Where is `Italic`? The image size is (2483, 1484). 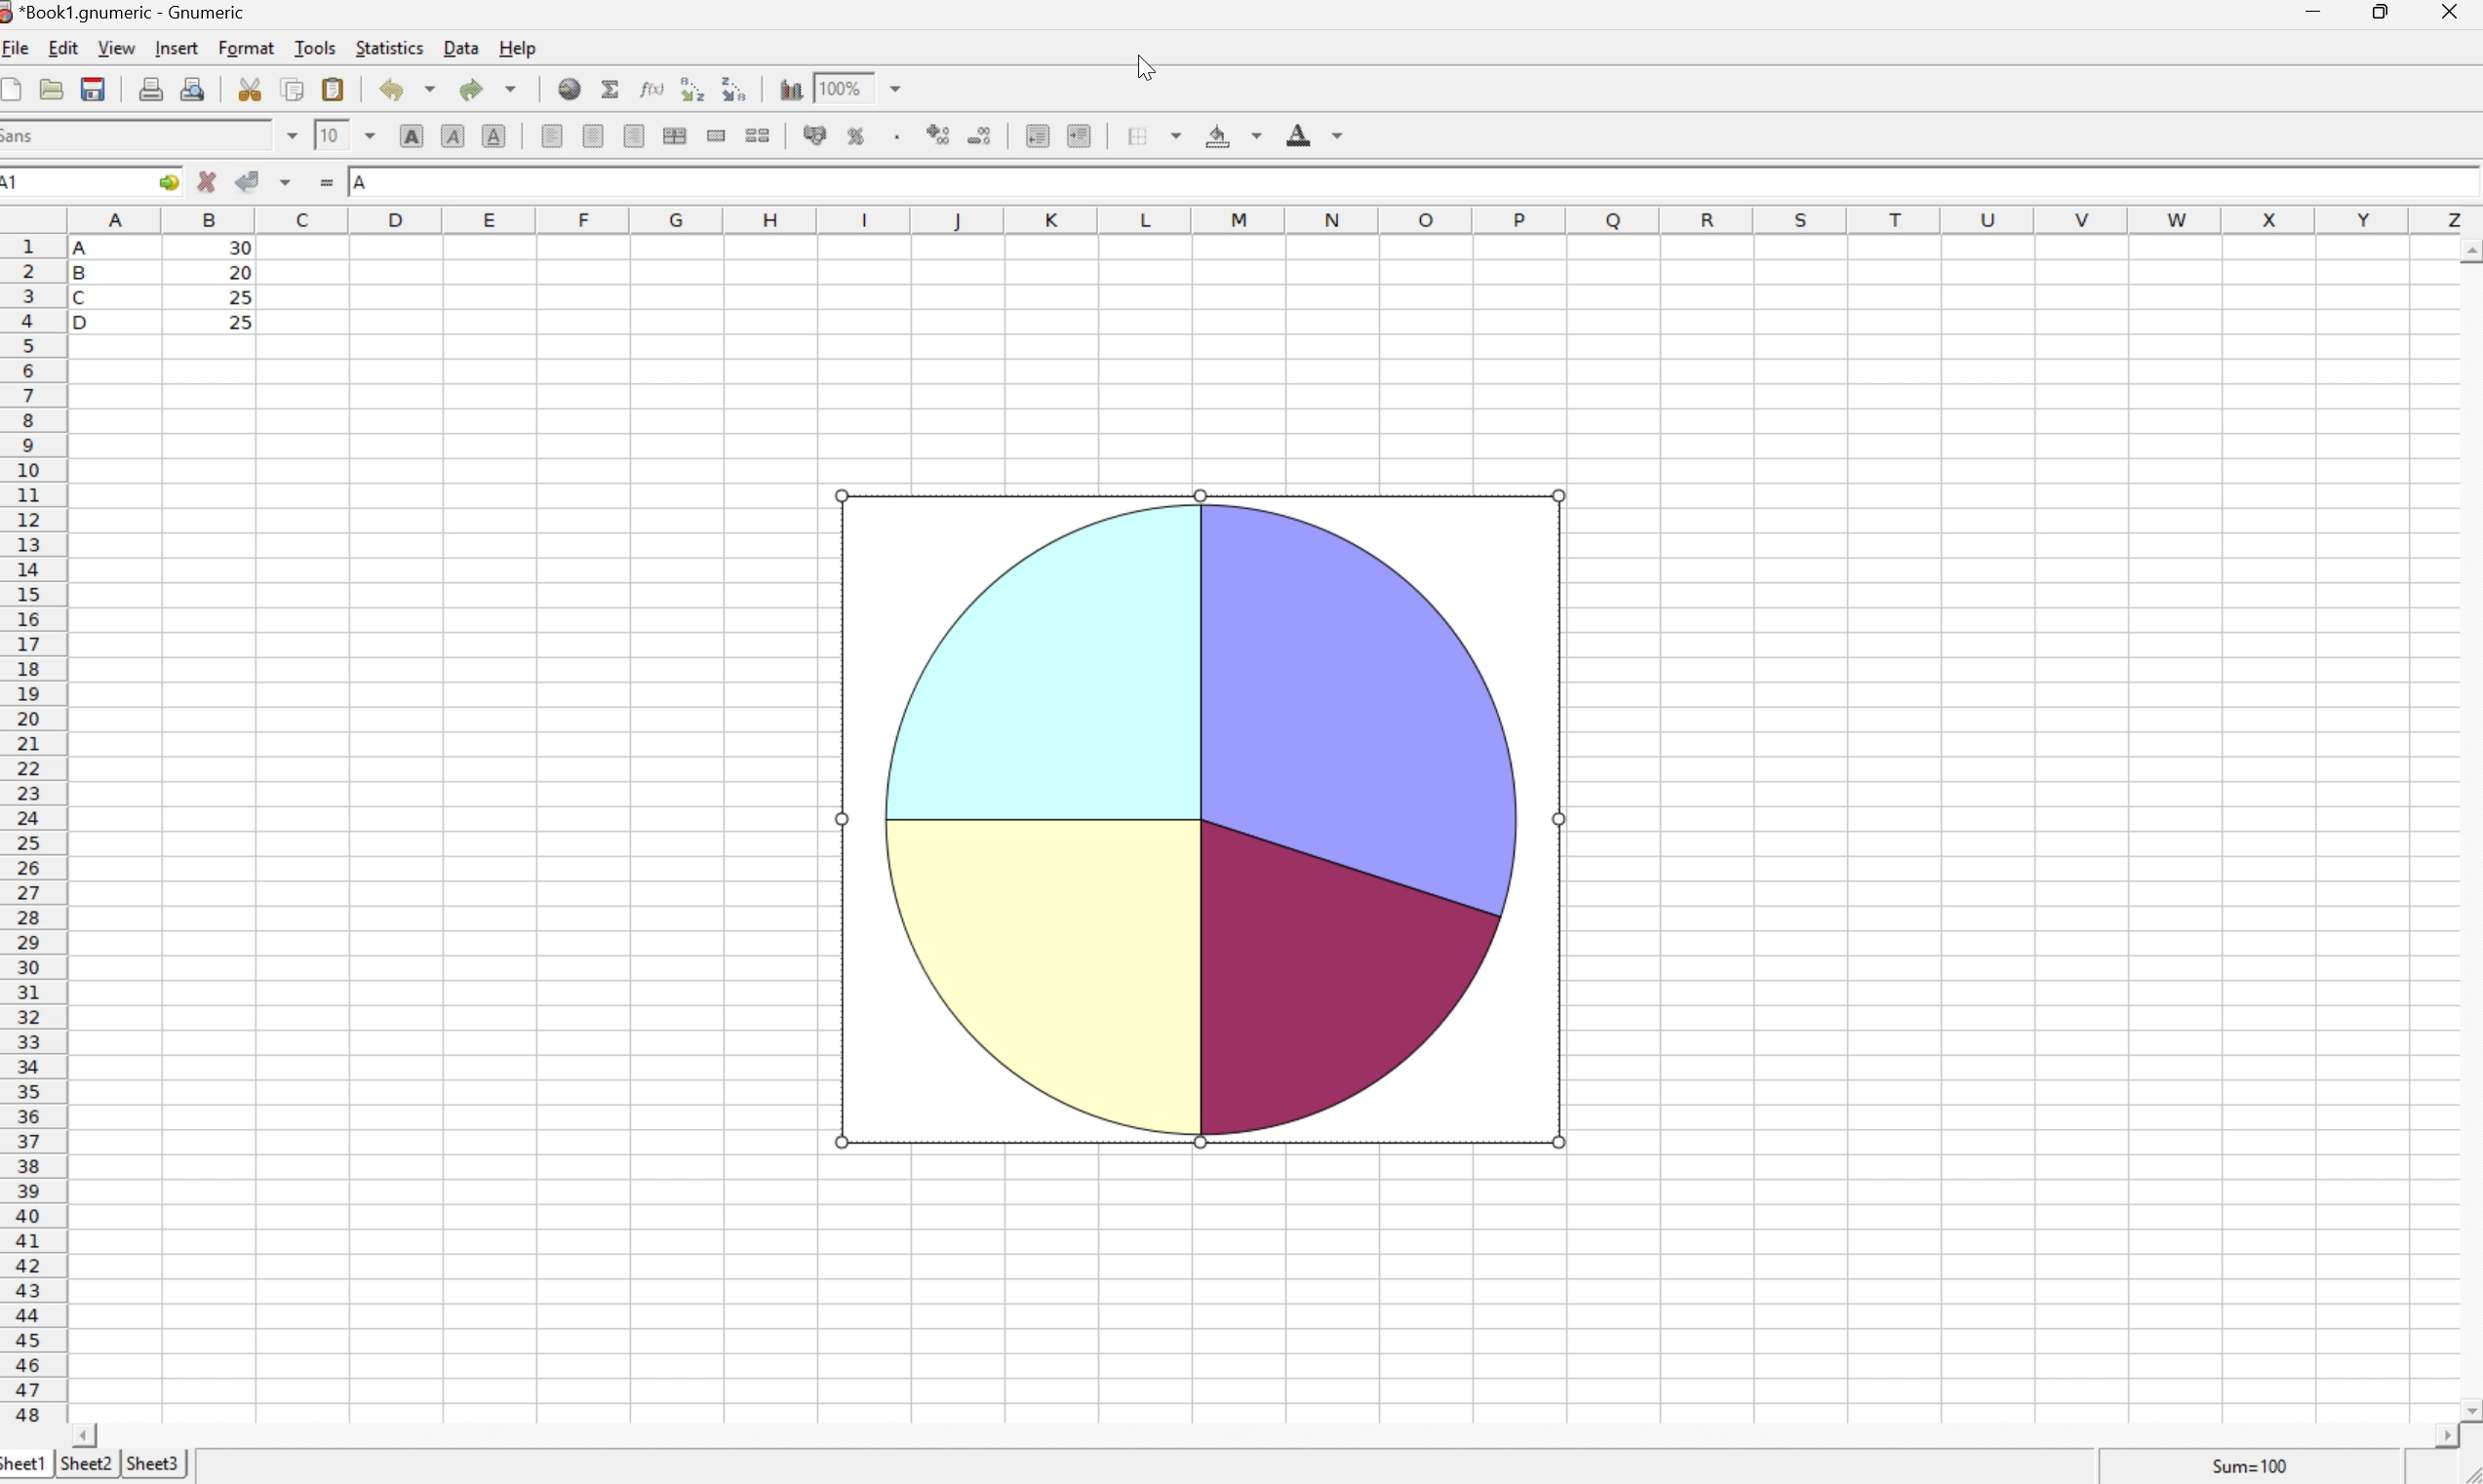 Italic is located at coordinates (453, 134).